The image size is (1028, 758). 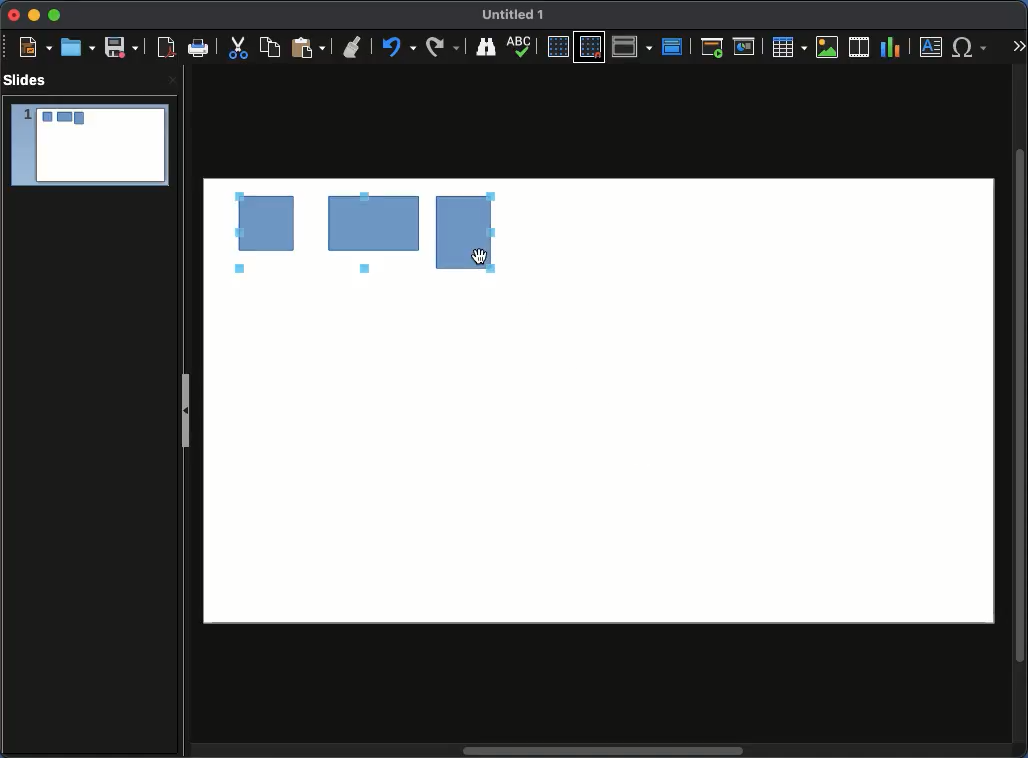 What do you see at coordinates (1020, 406) in the screenshot?
I see `Scroll` at bounding box center [1020, 406].